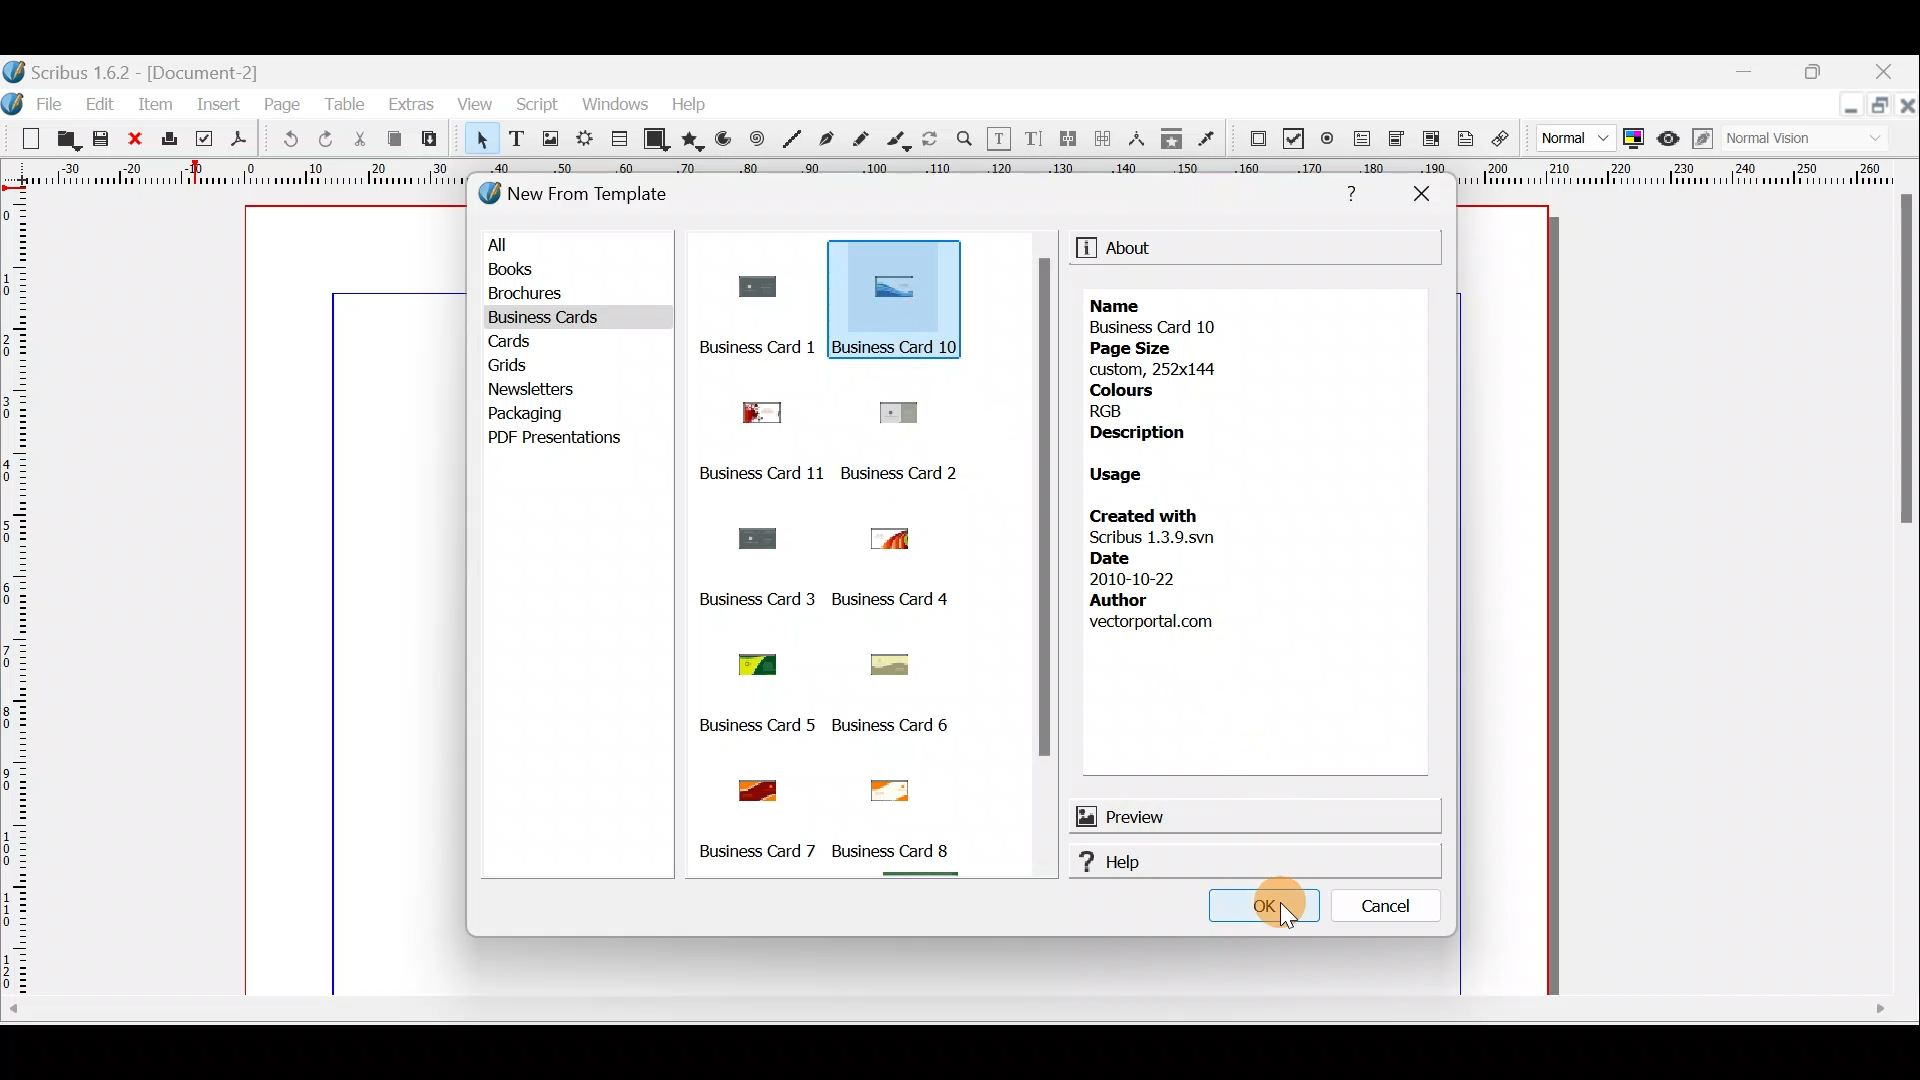  I want to click on Close, so click(1894, 69).